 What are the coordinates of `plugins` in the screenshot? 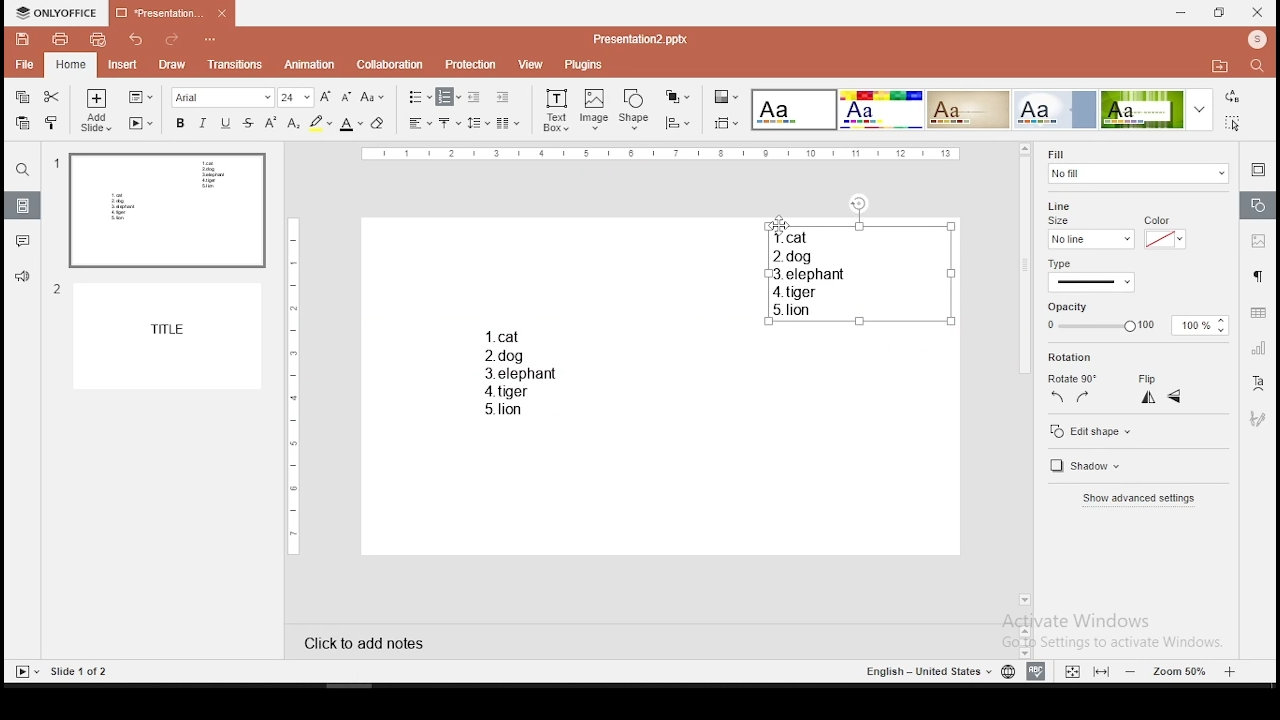 It's located at (585, 65).